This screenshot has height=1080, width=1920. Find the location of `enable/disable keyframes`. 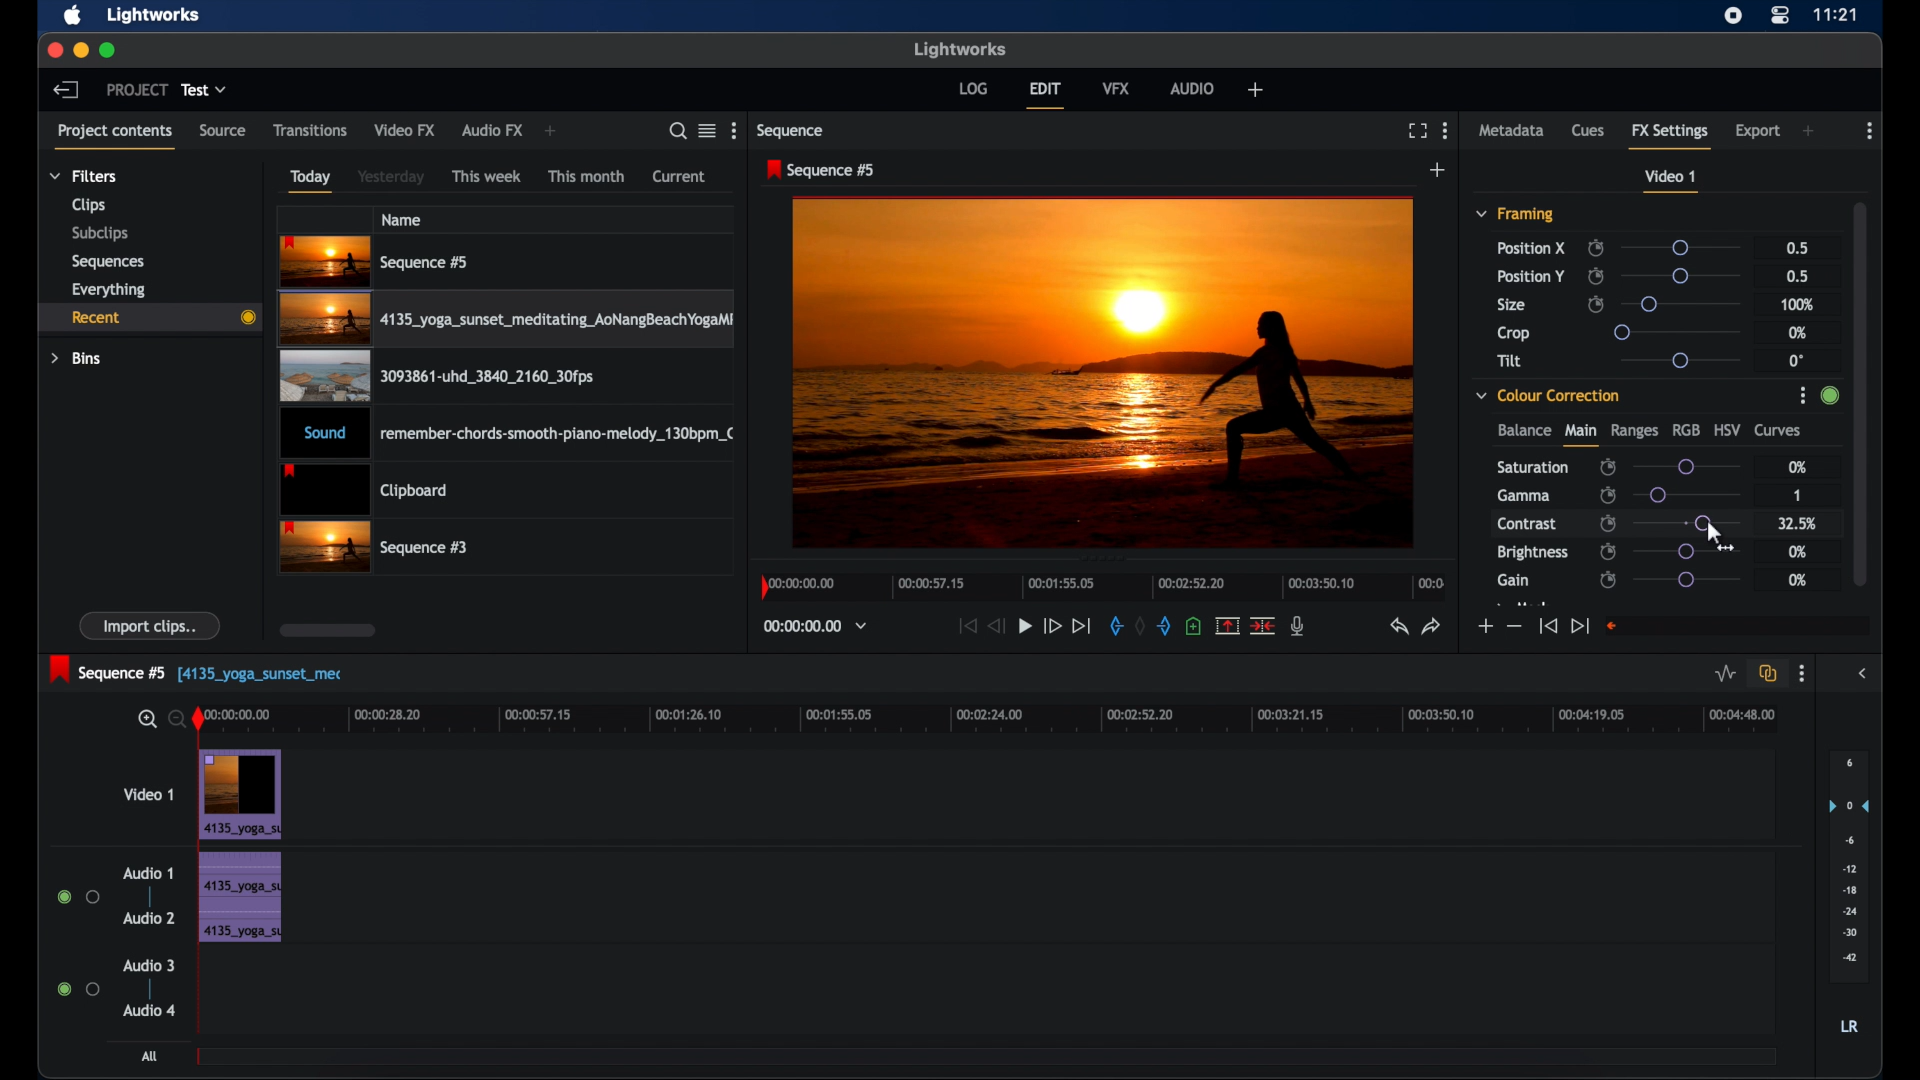

enable/disable keyframes is located at coordinates (1608, 468).